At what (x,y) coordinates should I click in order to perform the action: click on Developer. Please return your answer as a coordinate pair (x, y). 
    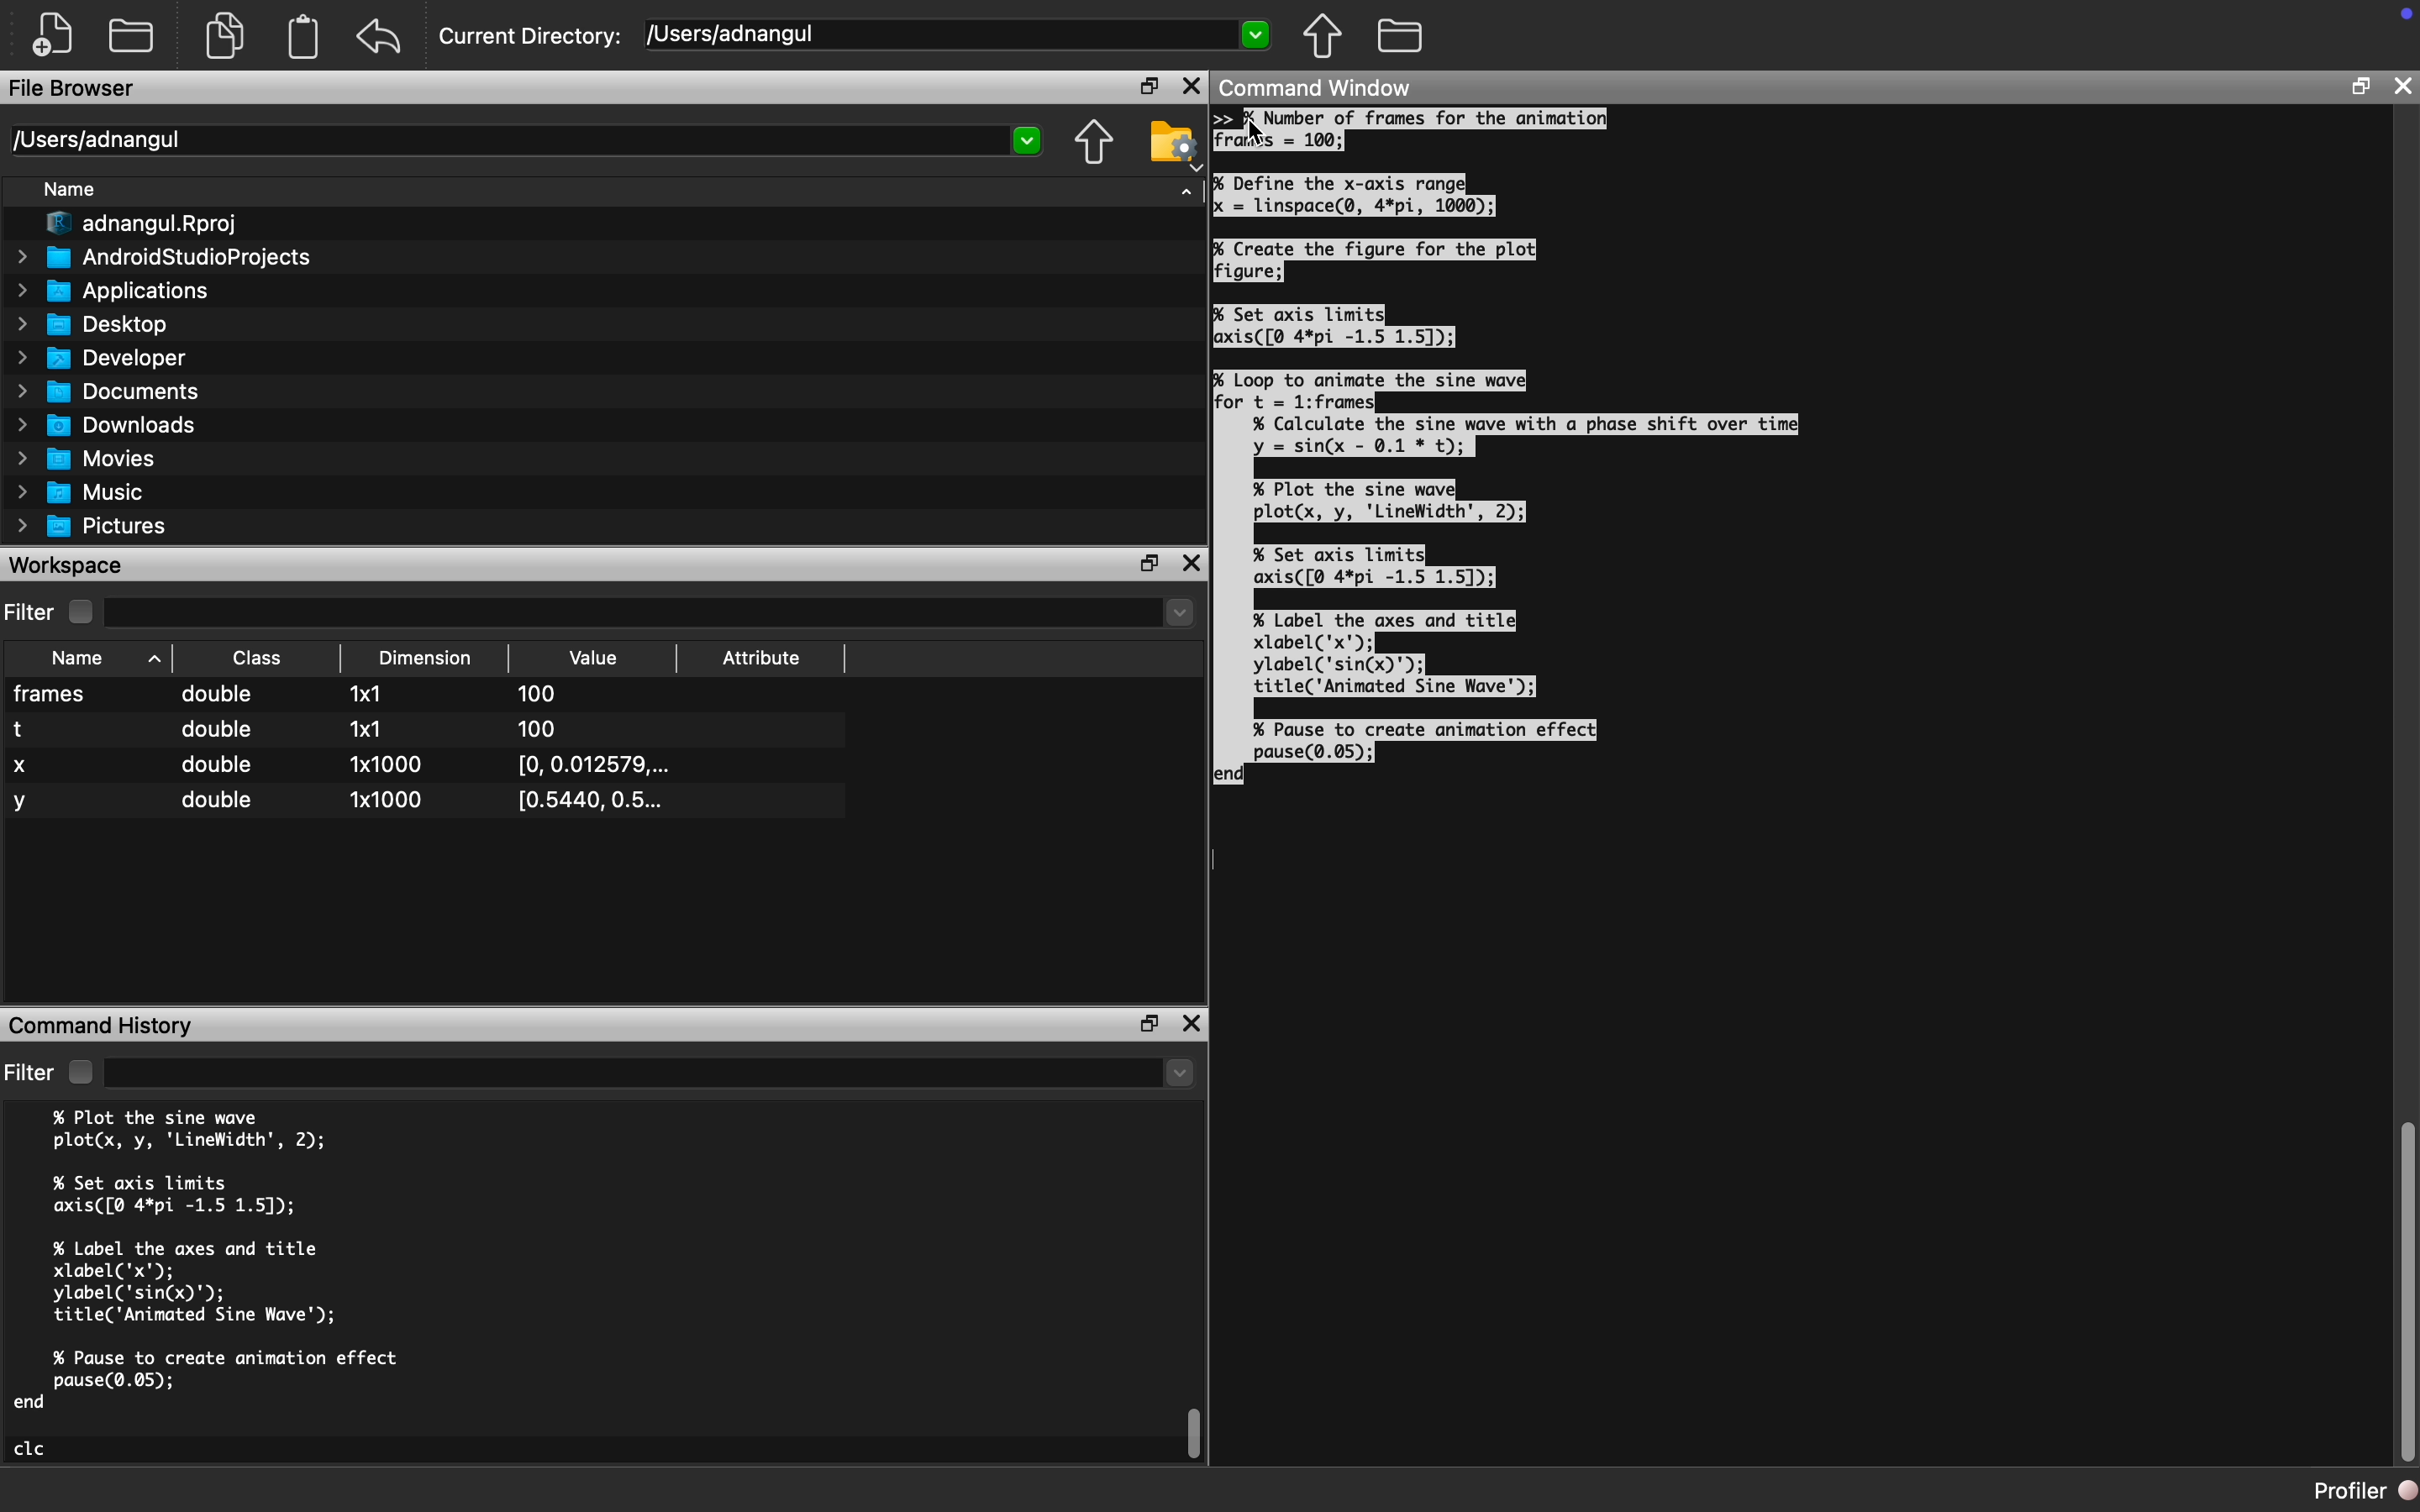
    Looking at the image, I should click on (104, 362).